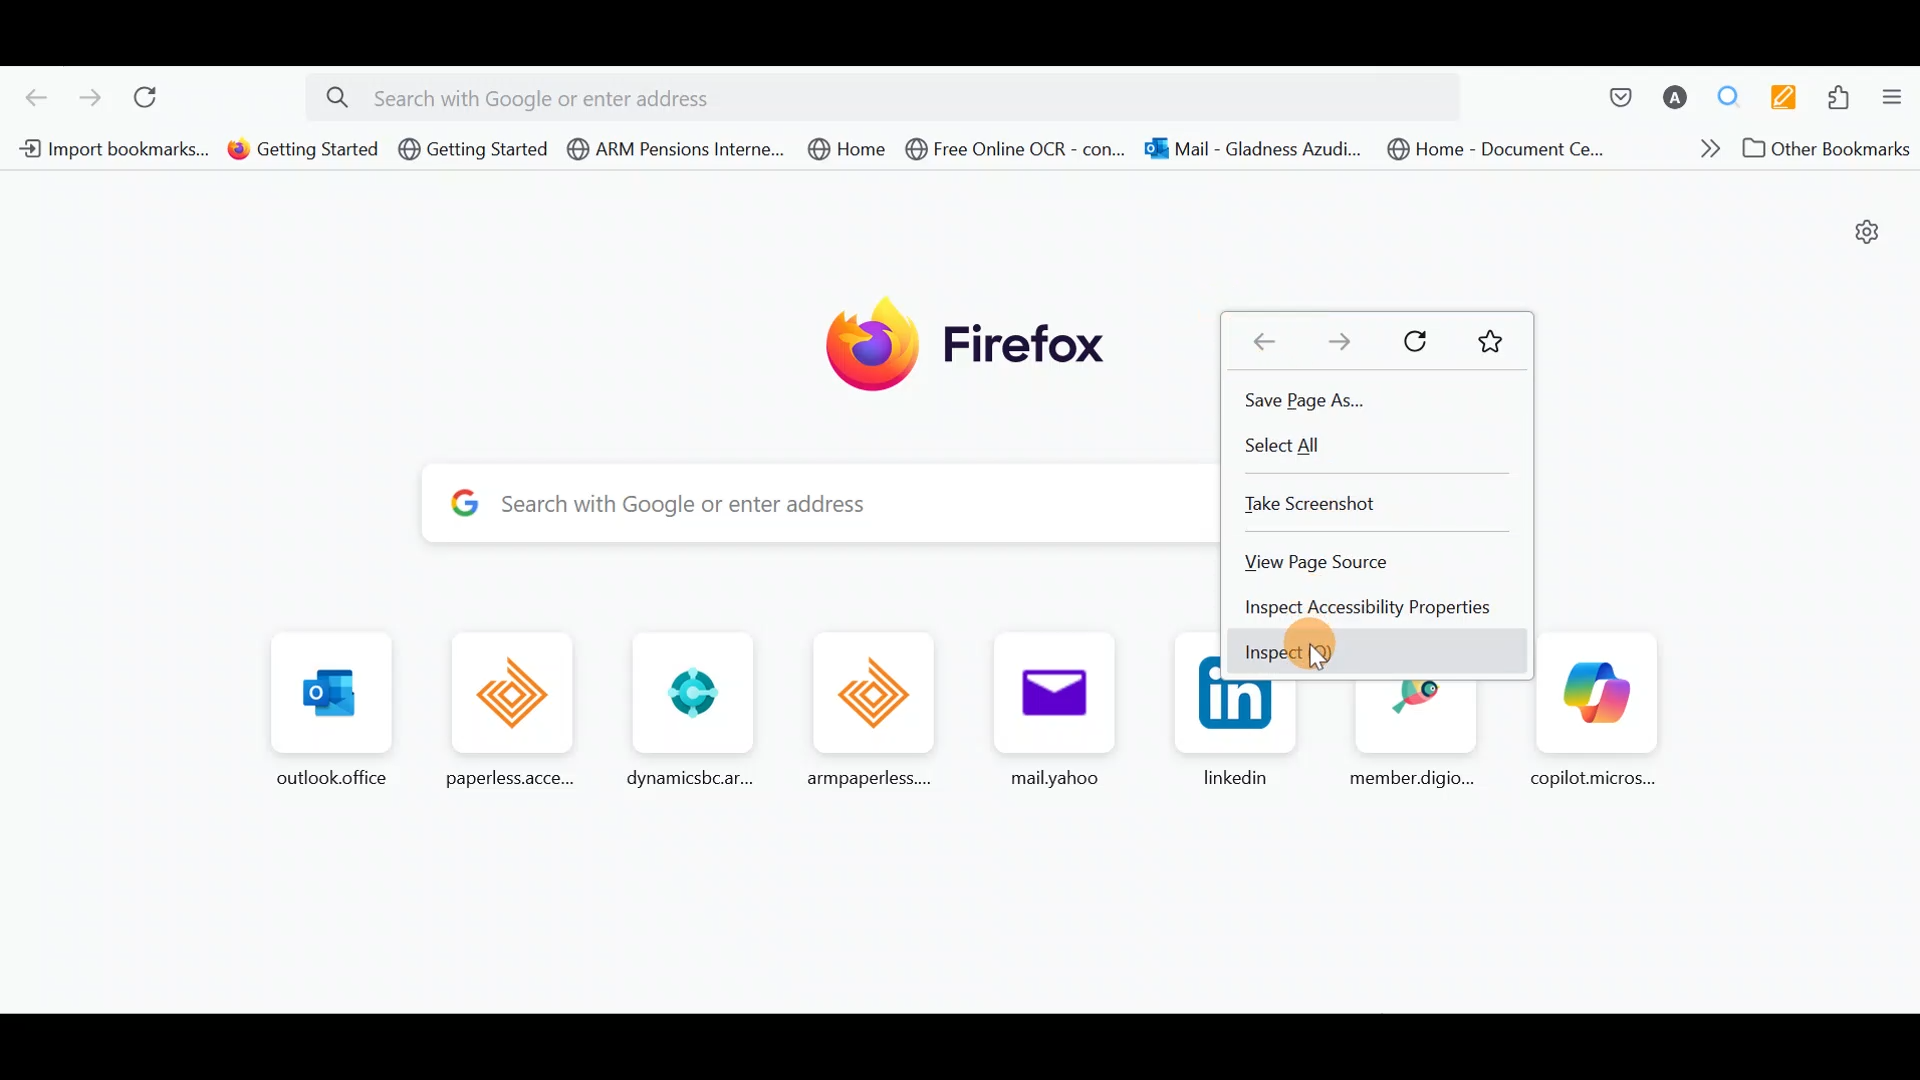 Image resolution: width=1920 pixels, height=1080 pixels. What do you see at coordinates (1240, 739) in the screenshot?
I see `linkedin` at bounding box center [1240, 739].